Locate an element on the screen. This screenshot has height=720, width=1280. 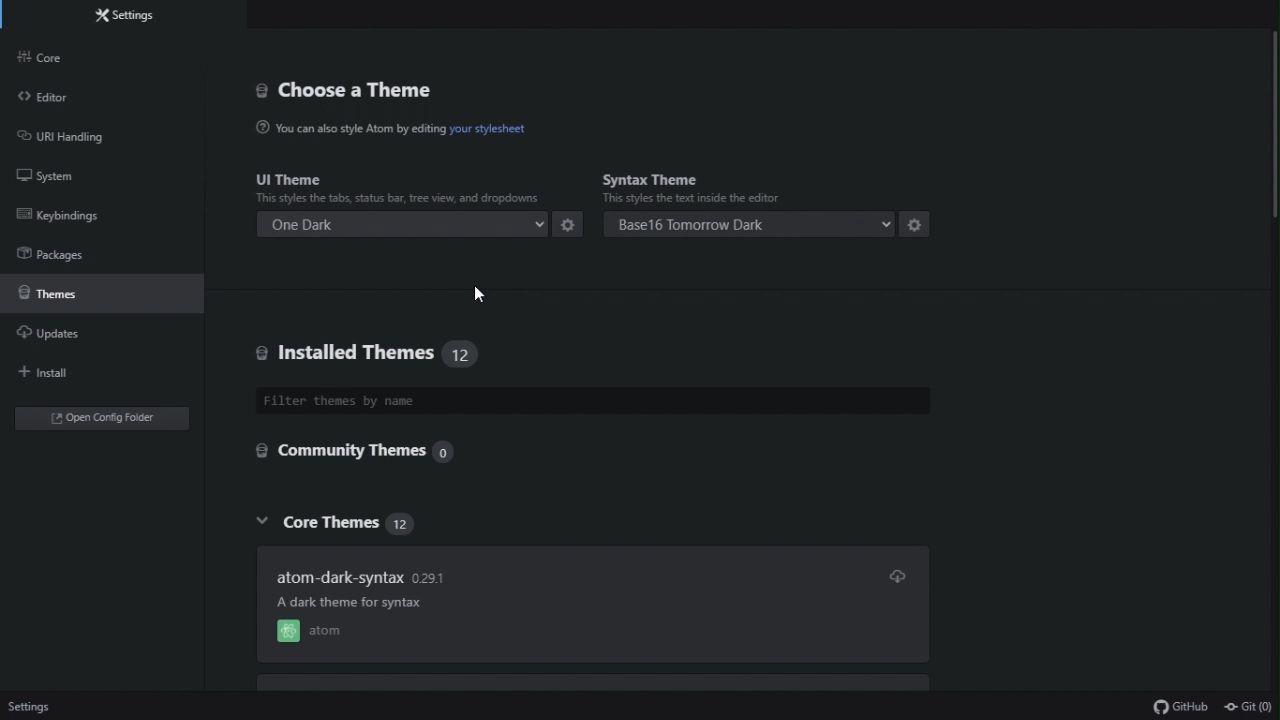
Git Hub is located at coordinates (1173, 704).